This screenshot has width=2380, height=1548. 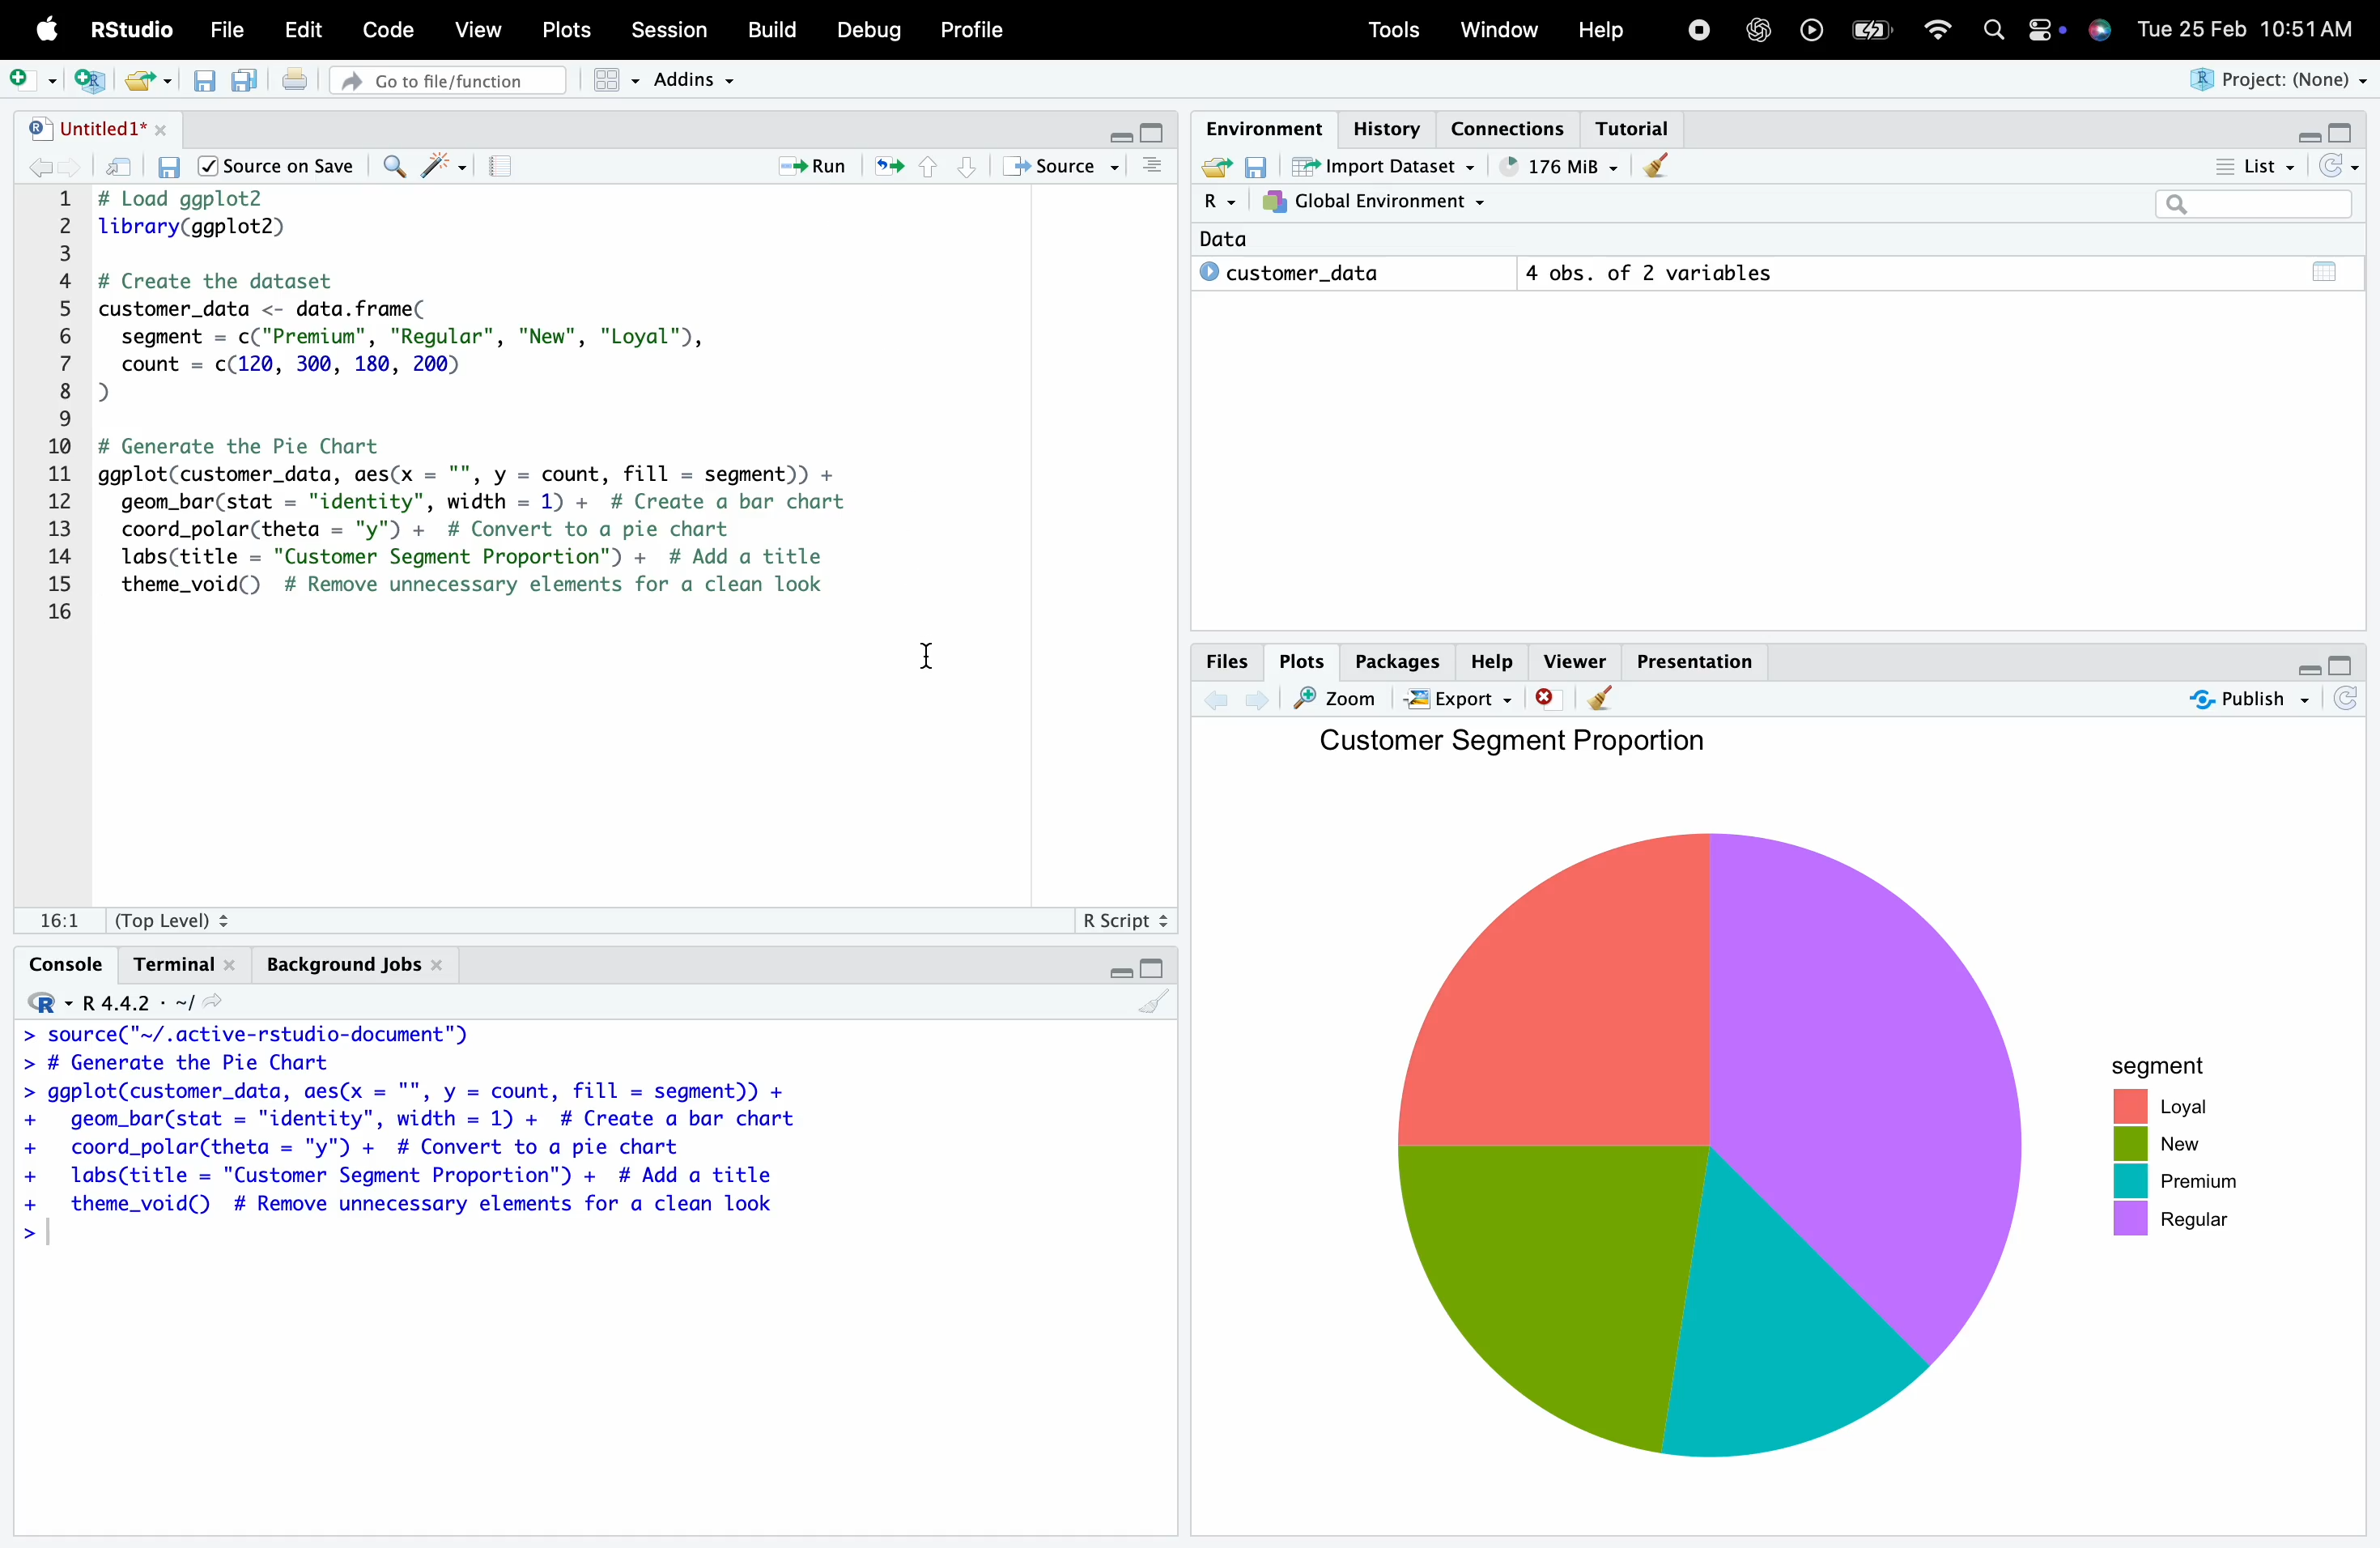 I want to click on Environment, so click(x=1259, y=125).